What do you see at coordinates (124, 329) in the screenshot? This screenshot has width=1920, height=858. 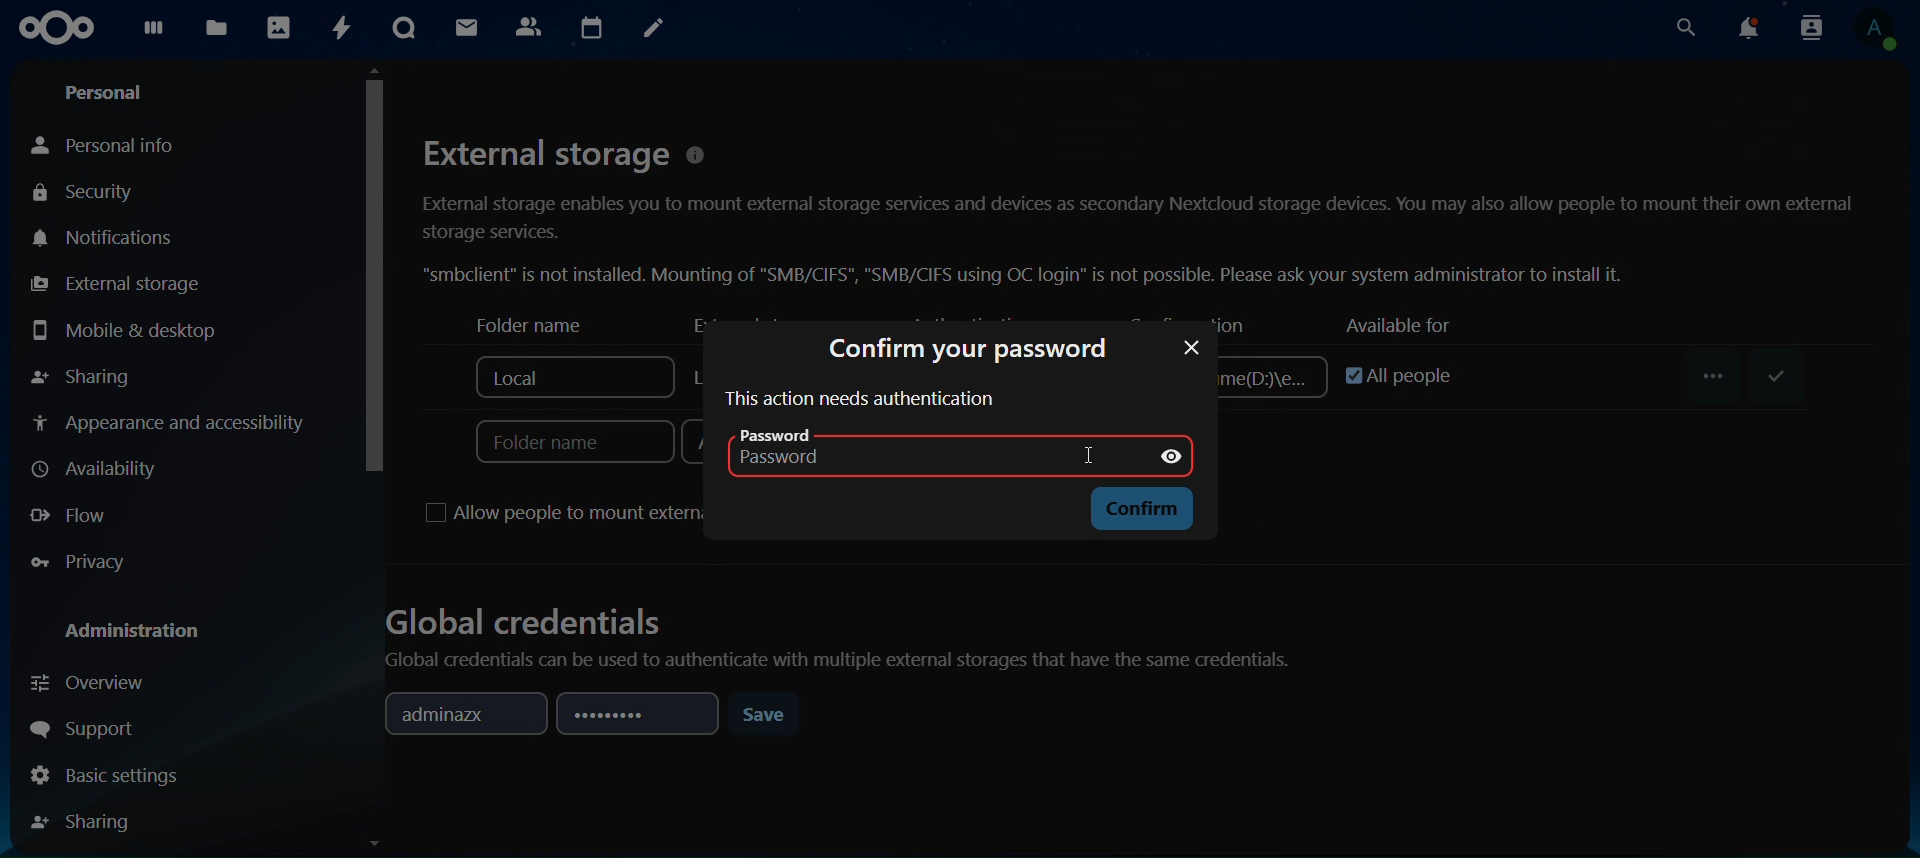 I see `mobile & desktop` at bounding box center [124, 329].